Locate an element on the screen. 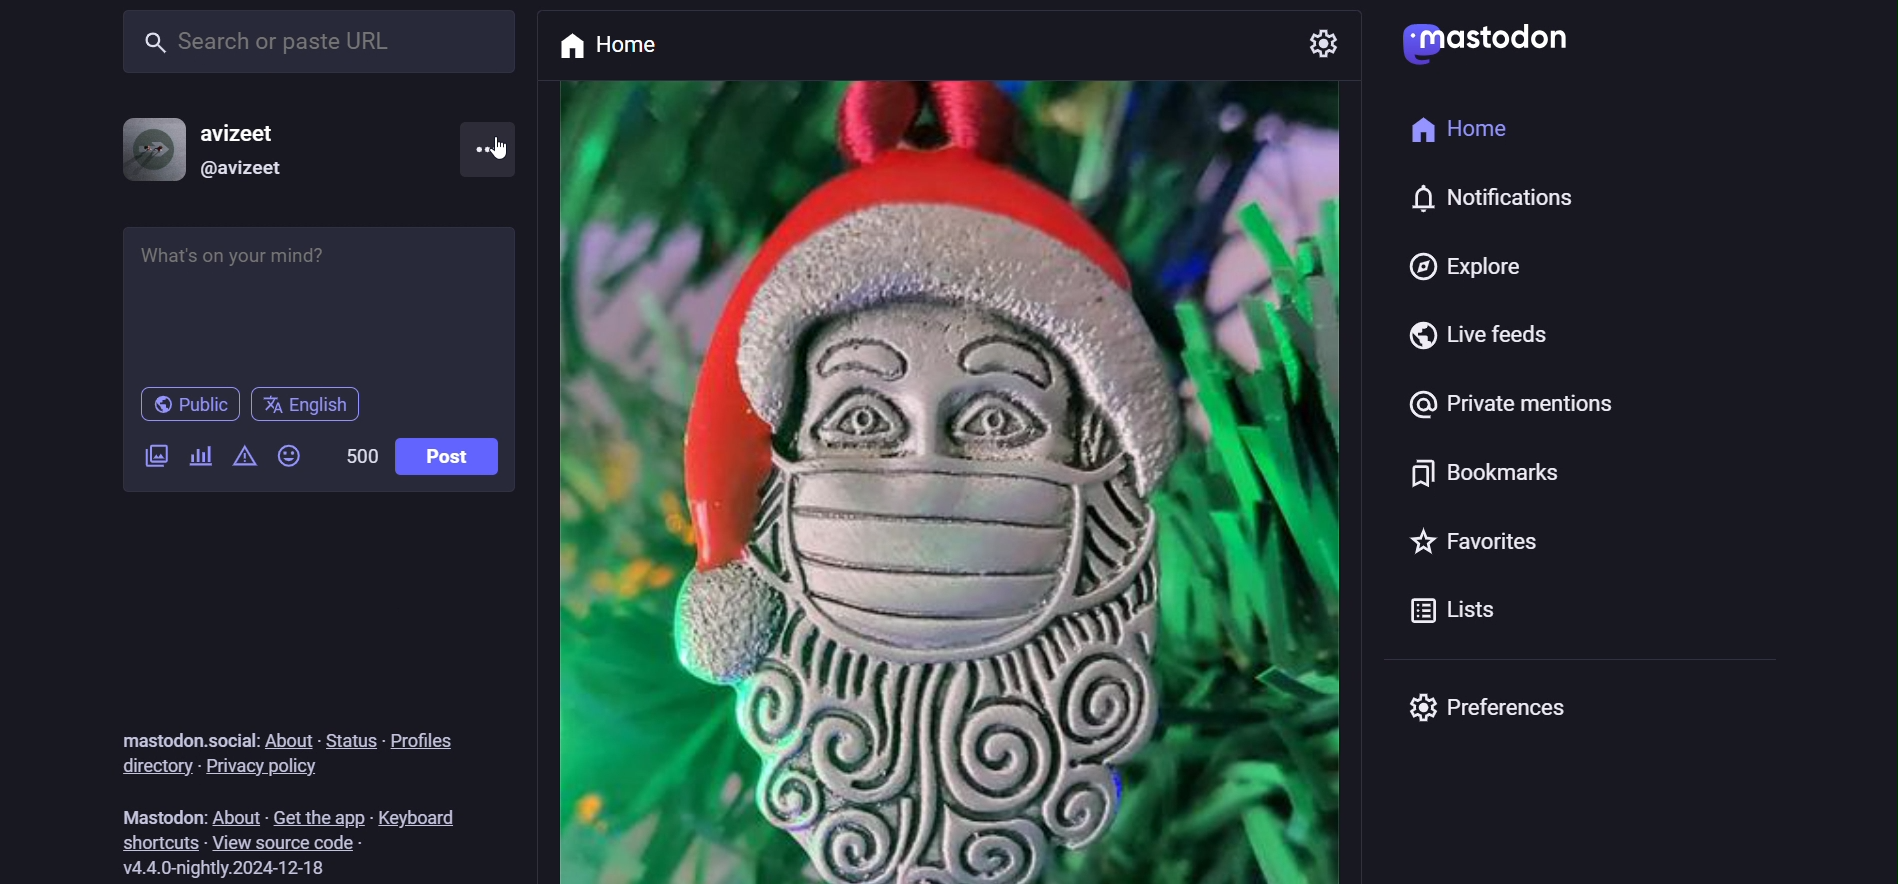  notifications is located at coordinates (1491, 204).